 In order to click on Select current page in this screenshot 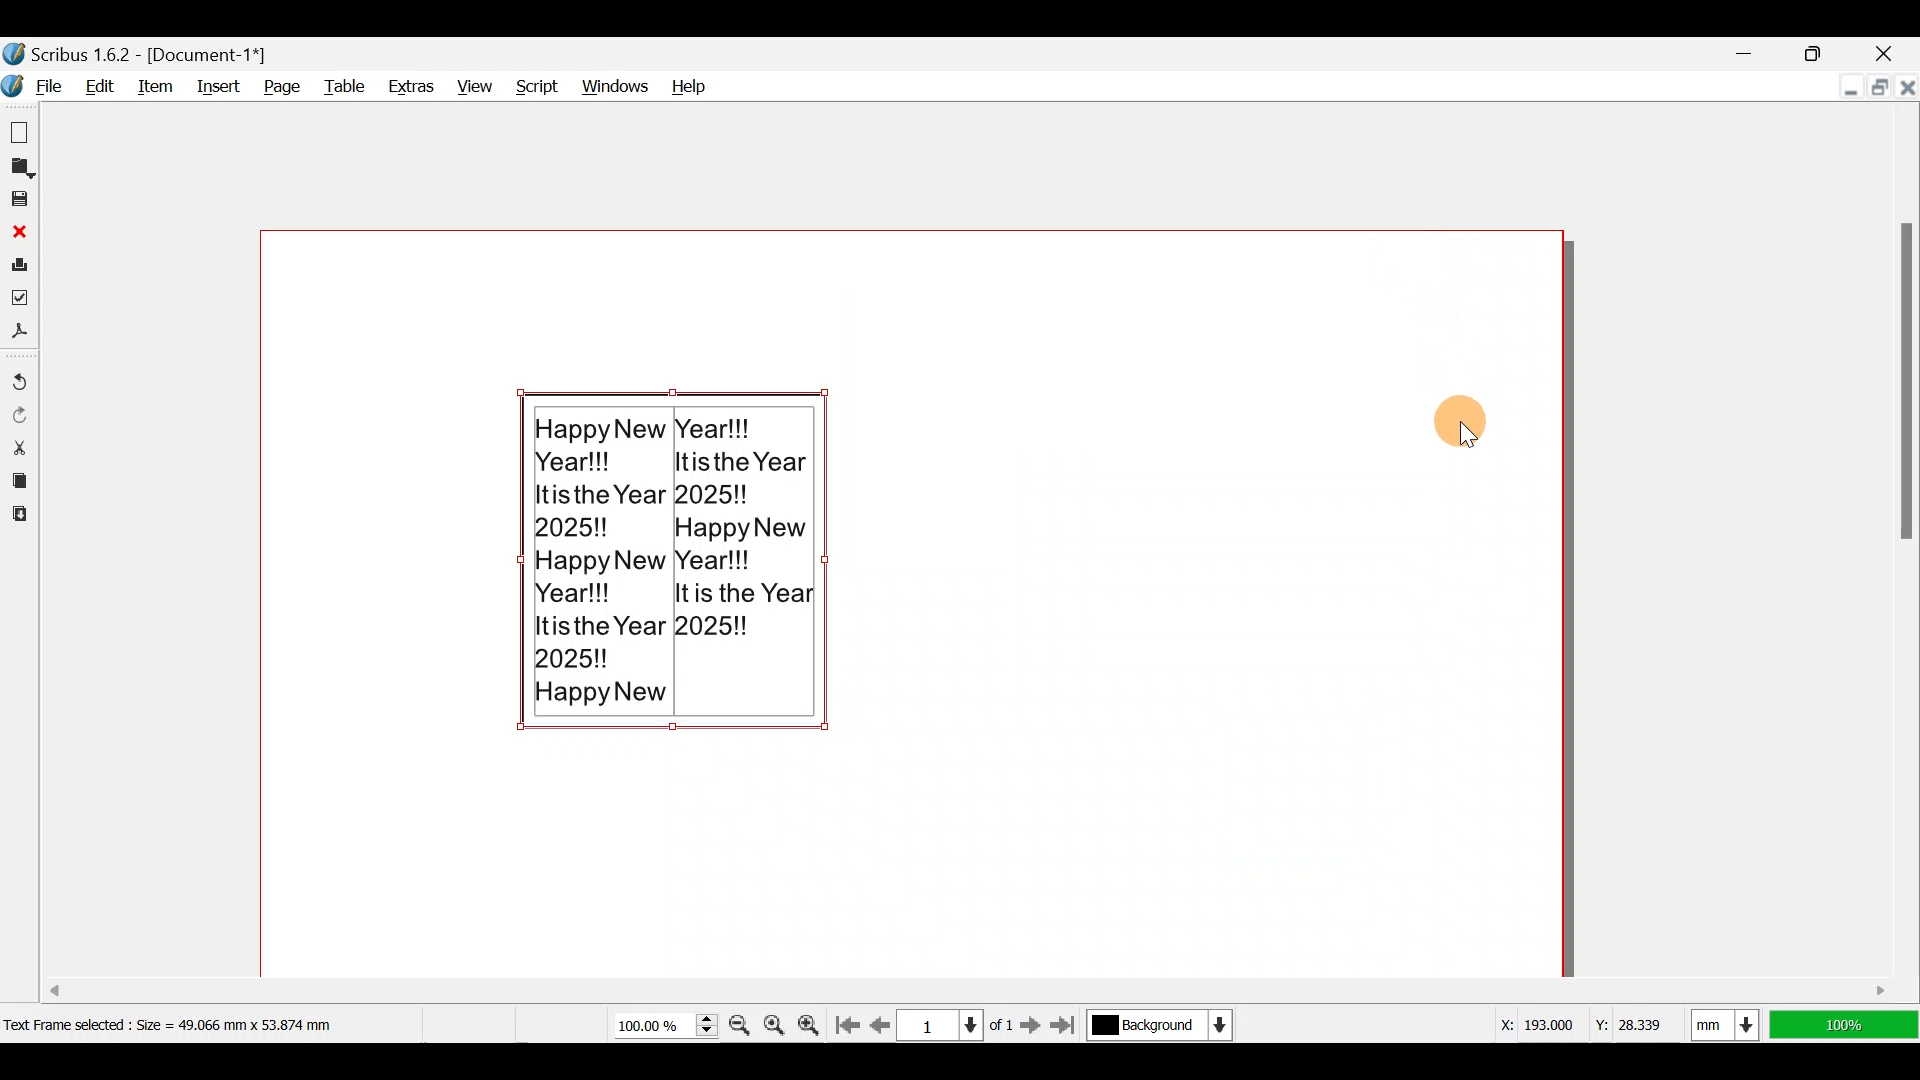, I will do `click(956, 1023)`.